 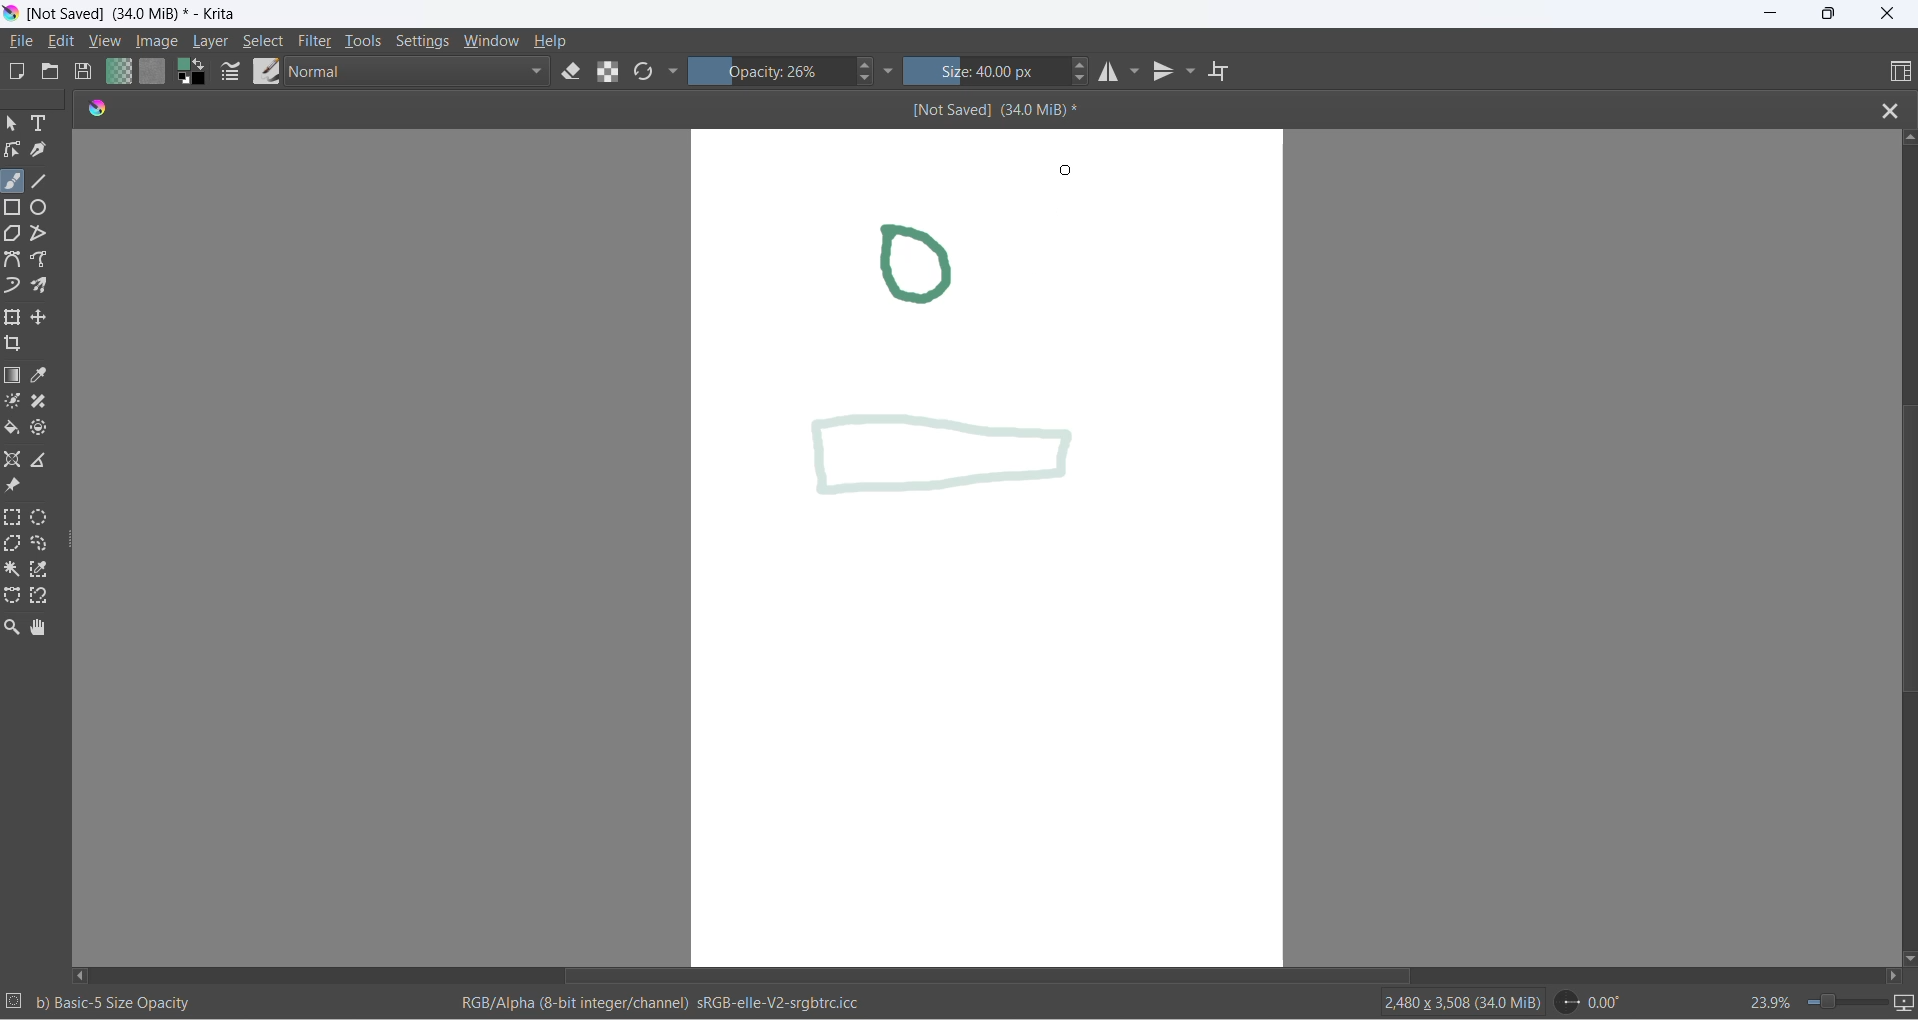 What do you see at coordinates (158, 42) in the screenshot?
I see `image` at bounding box center [158, 42].